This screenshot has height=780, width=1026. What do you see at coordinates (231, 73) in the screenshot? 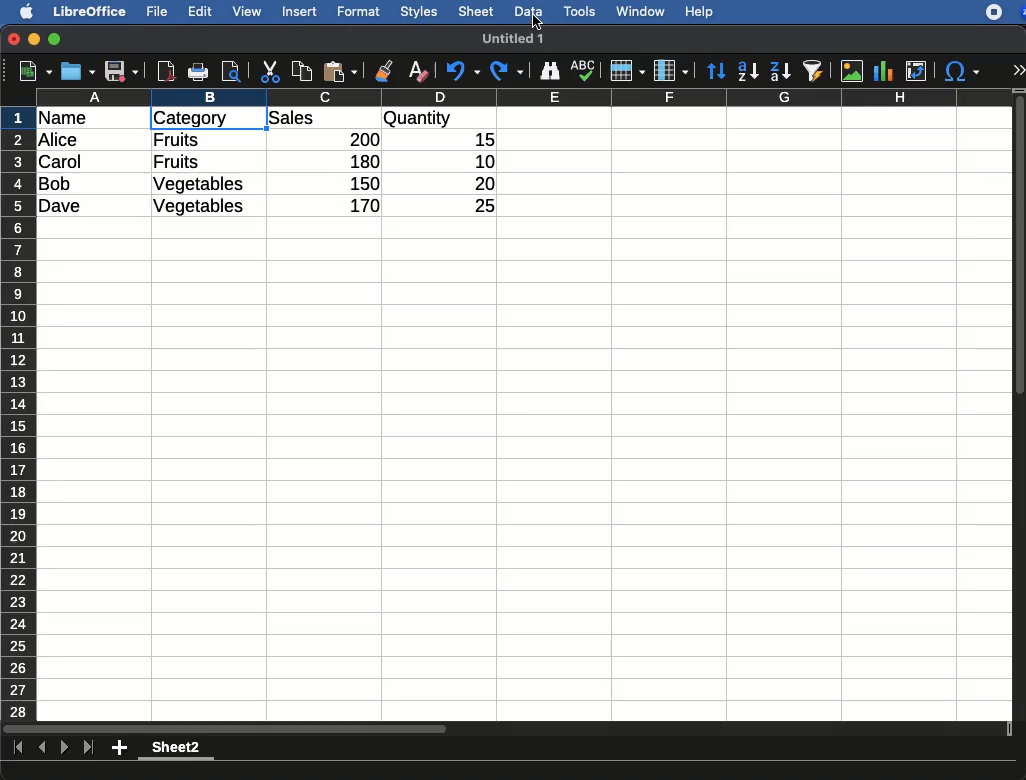
I see `print preview` at bounding box center [231, 73].